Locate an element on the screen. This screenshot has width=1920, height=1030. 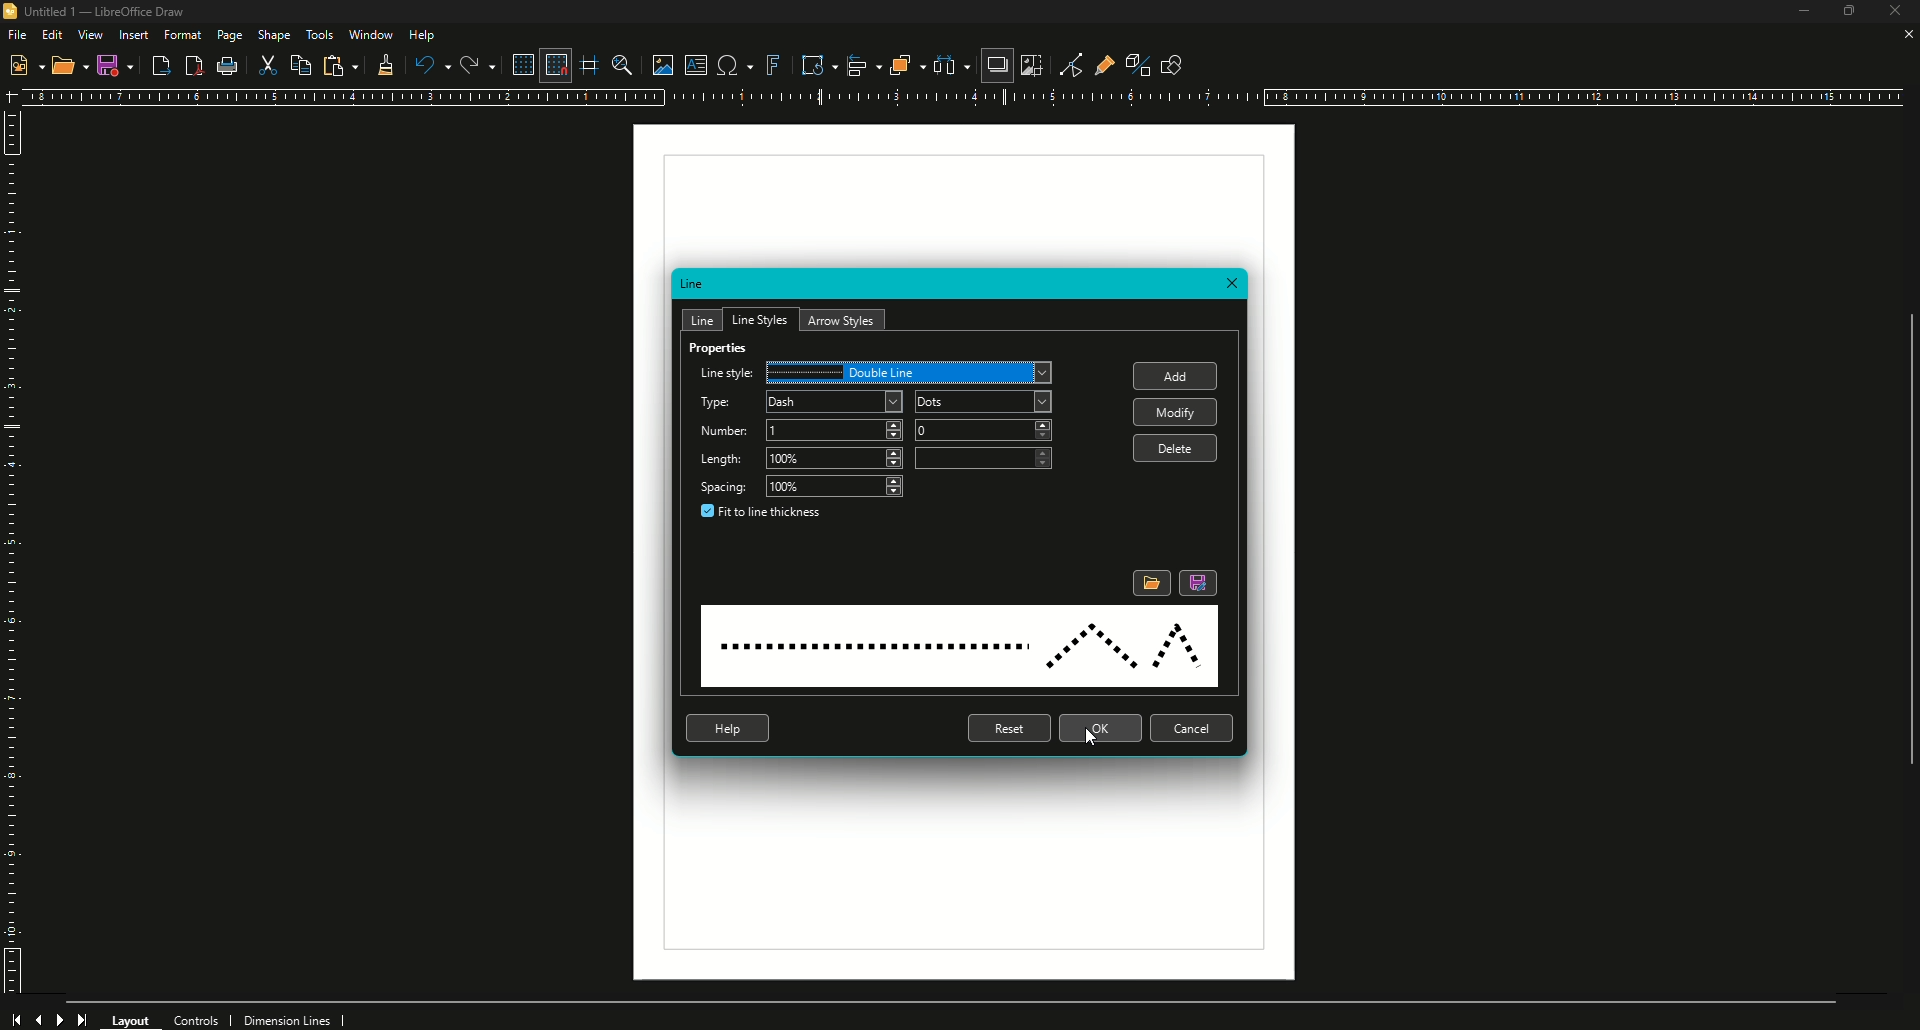
Print is located at coordinates (229, 68).